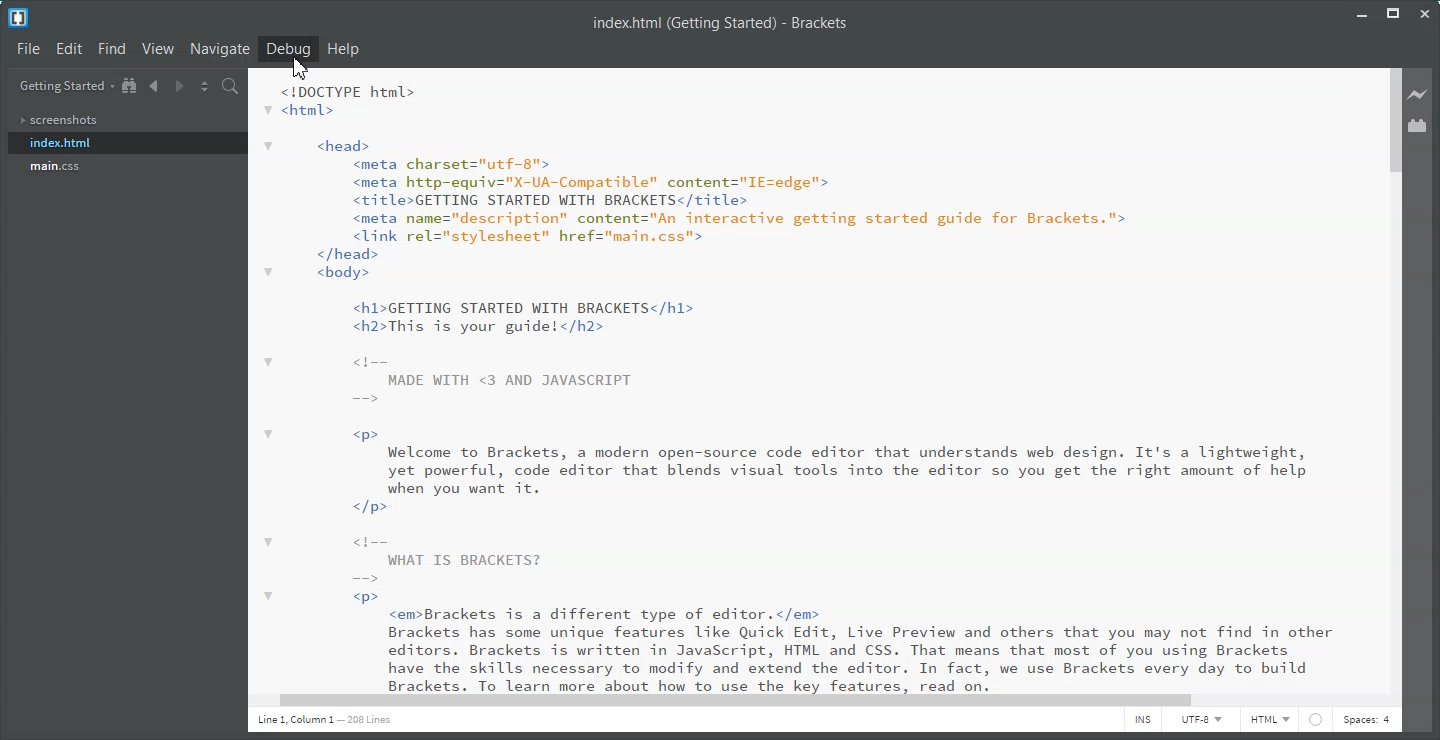 Image resolution: width=1440 pixels, height=740 pixels. Describe the element at coordinates (18, 18) in the screenshot. I see `Logo` at that location.